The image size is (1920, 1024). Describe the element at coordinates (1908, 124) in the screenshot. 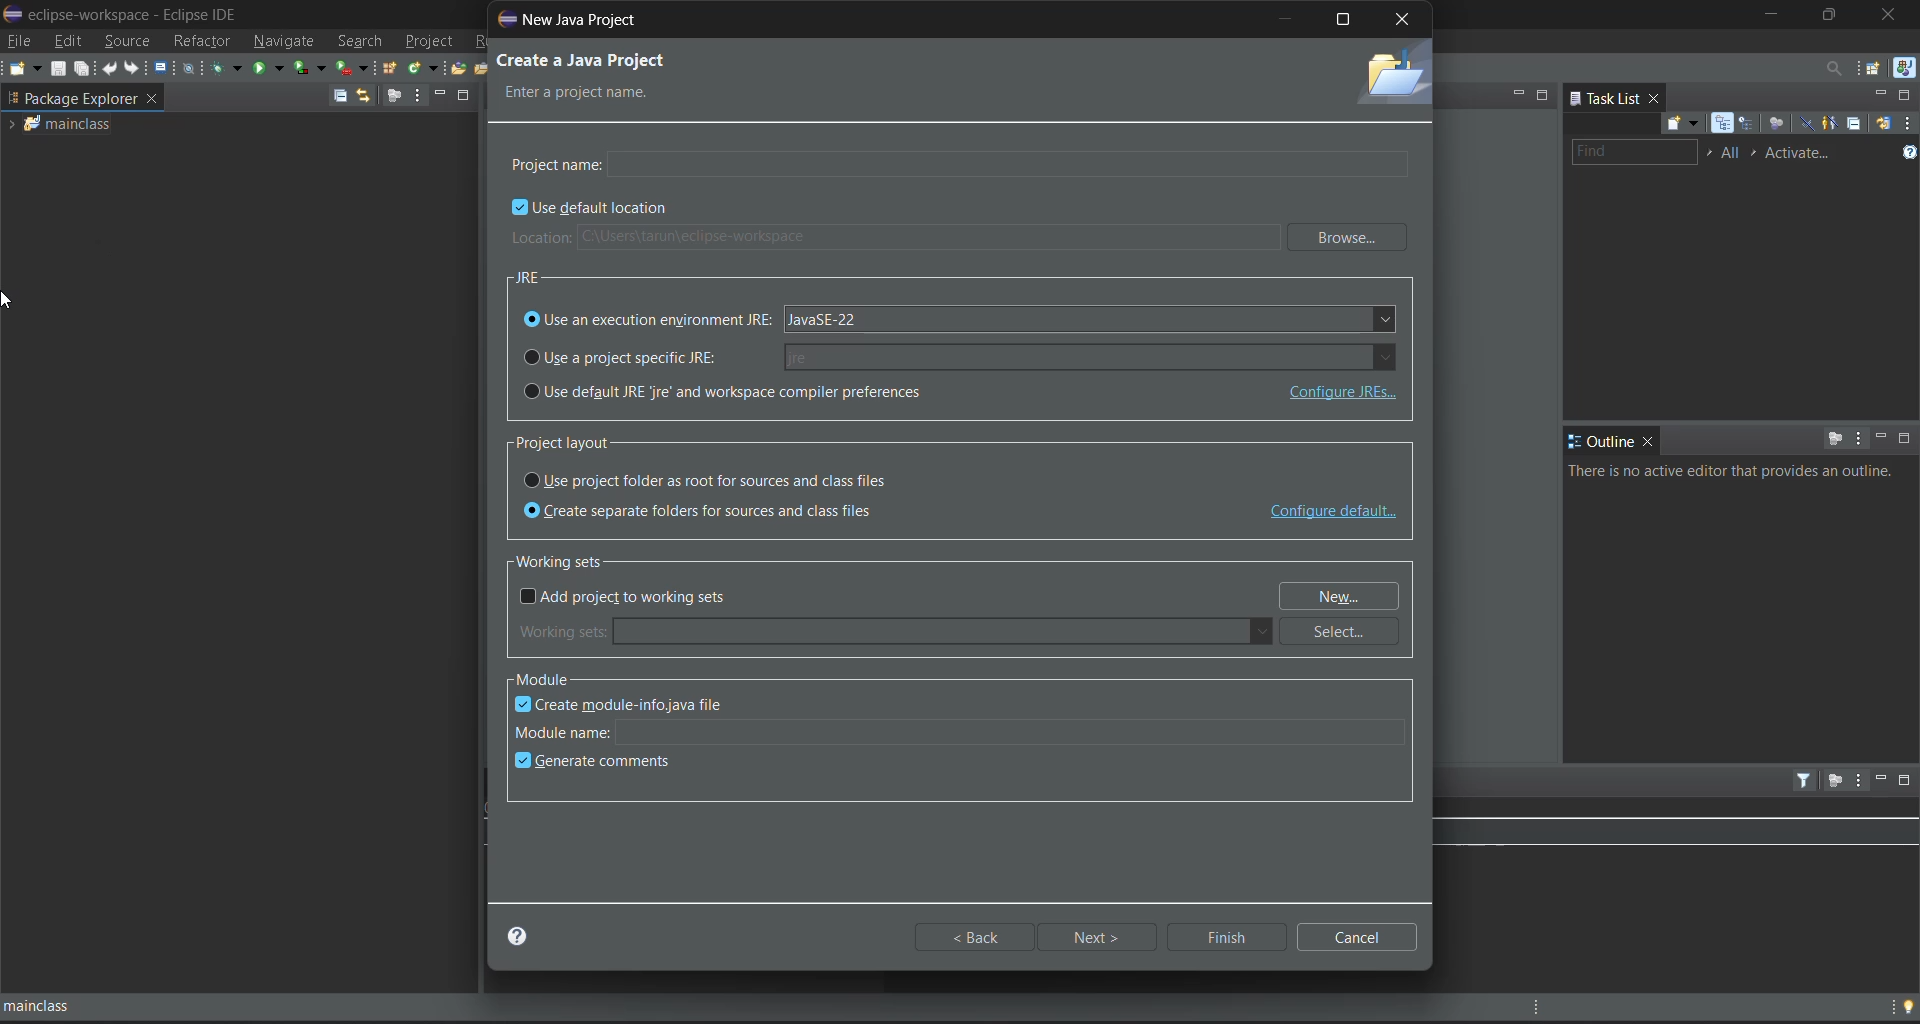

I see `view menu` at that location.